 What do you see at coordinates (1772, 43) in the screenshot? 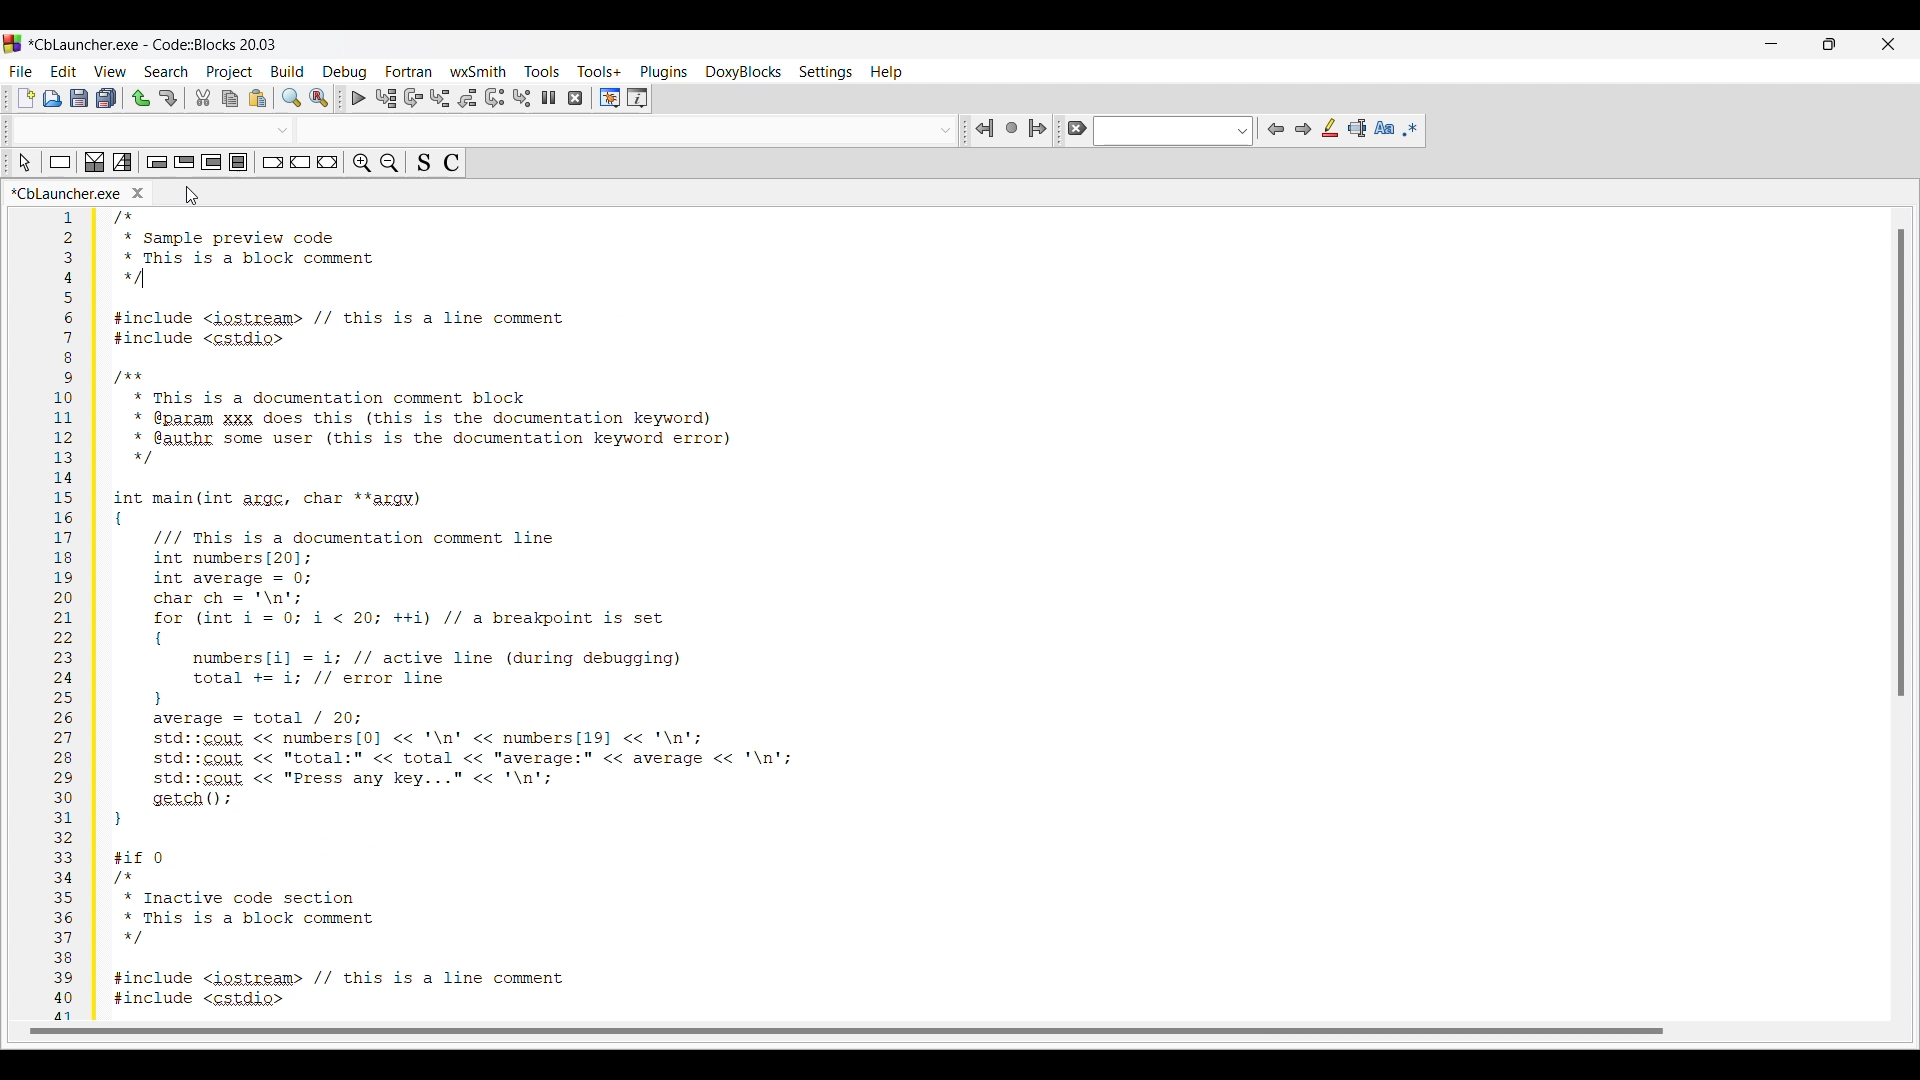
I see `Minimize` at bounding box center [1772, 43].